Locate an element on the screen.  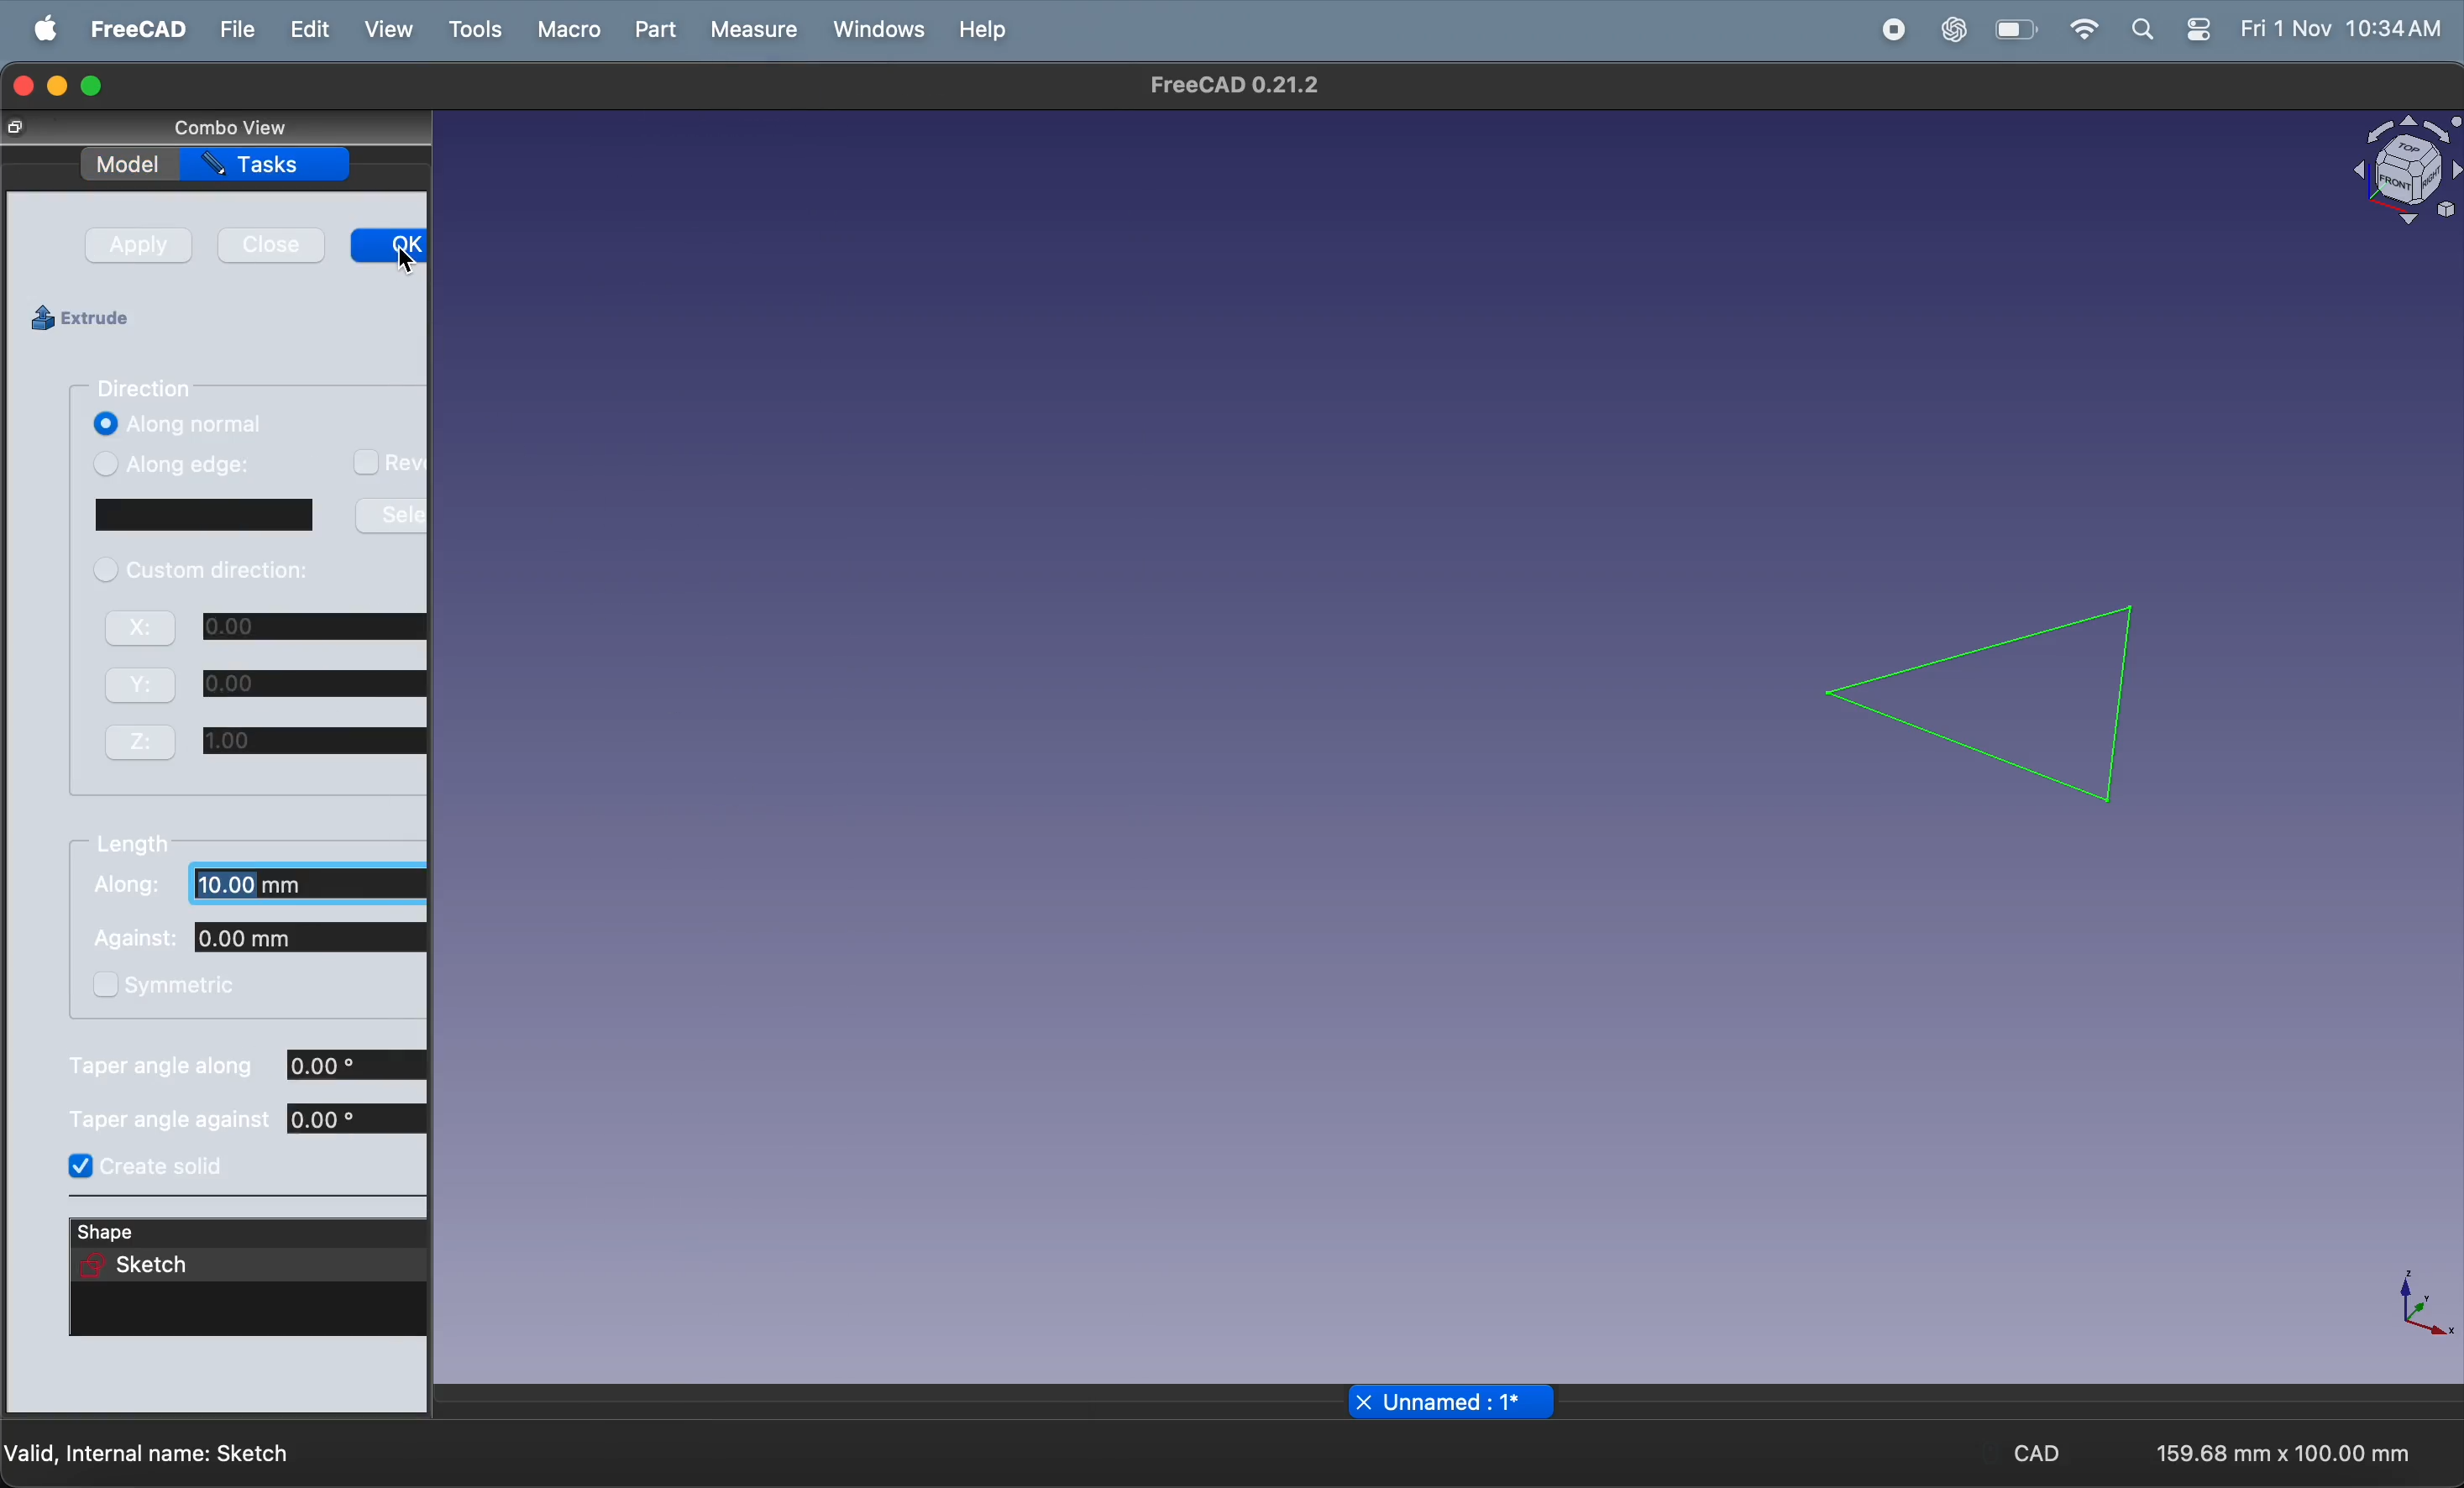
taper angle along is located at coordinates (352, 1065).